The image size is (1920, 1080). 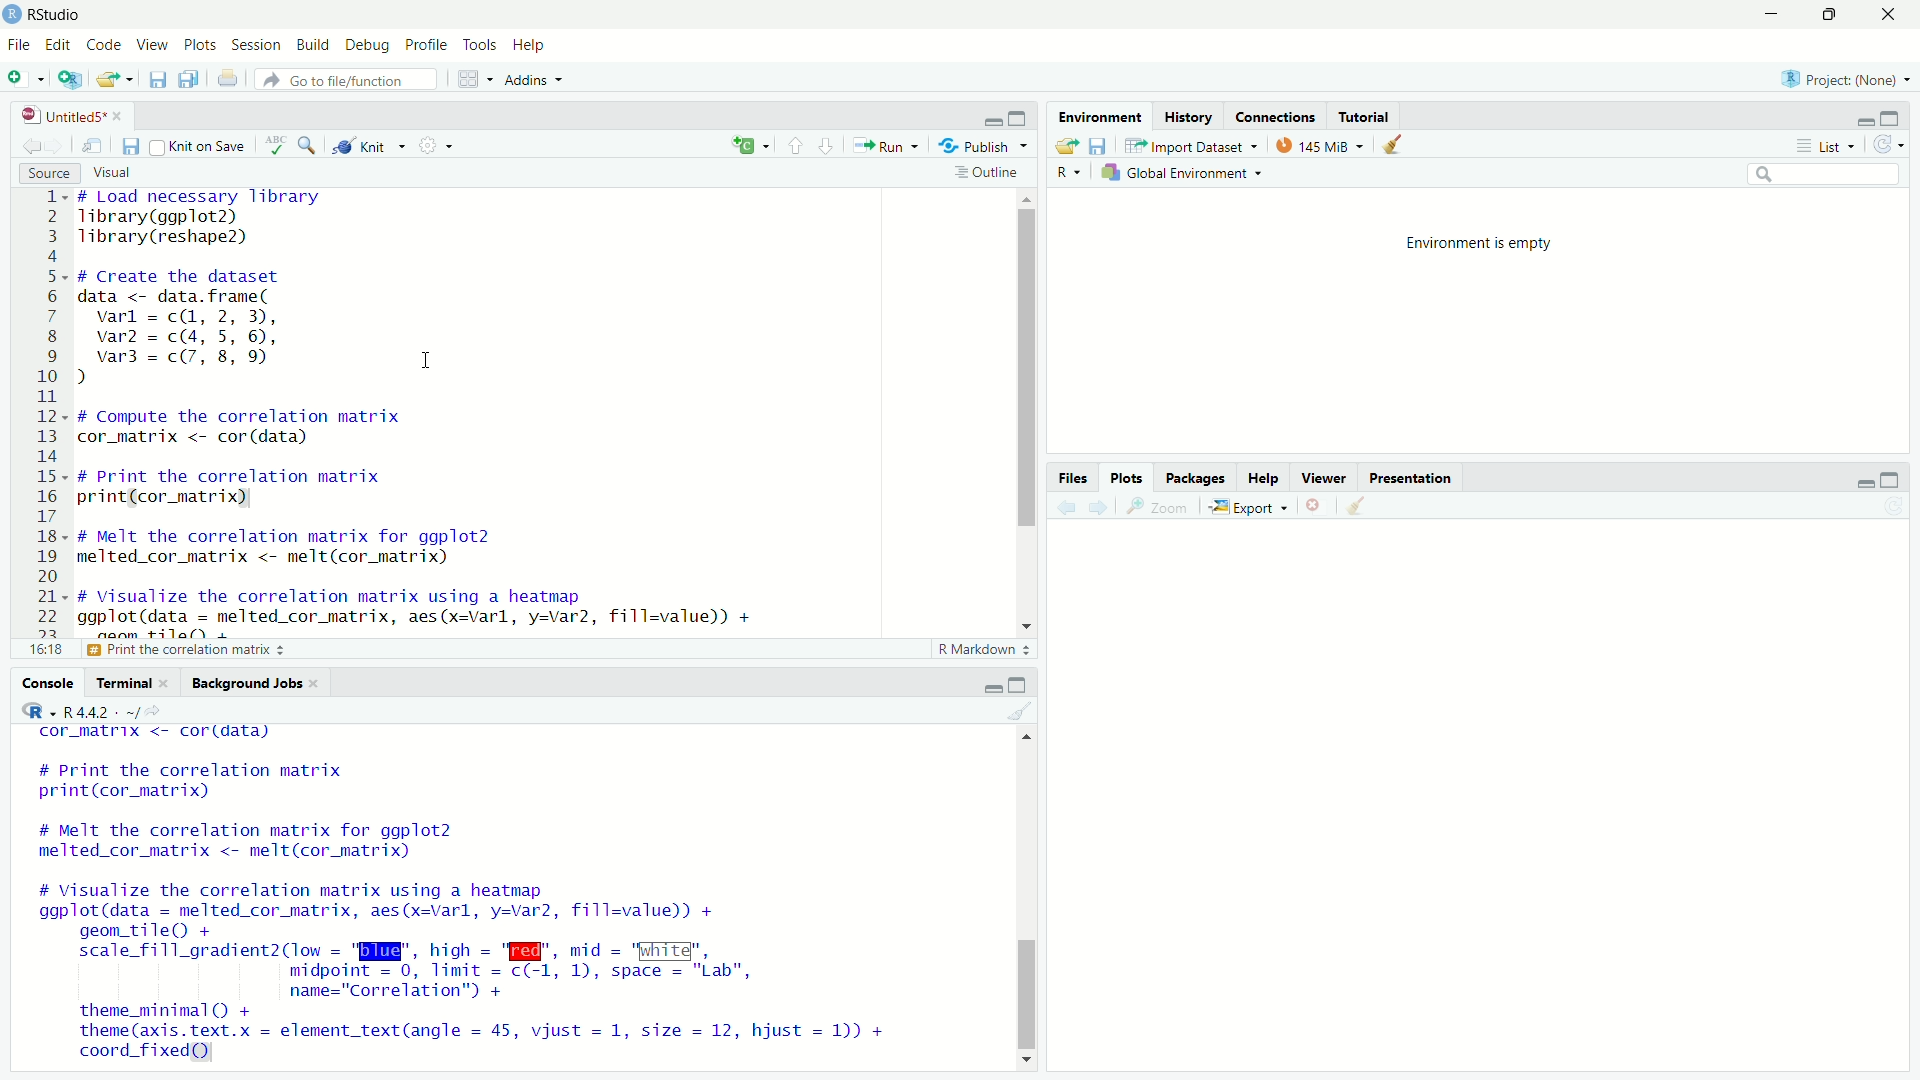 What do you see at coordinates (1828, 14) in the screenshot?
I see `maximize` at bounding box center [1828, 14].